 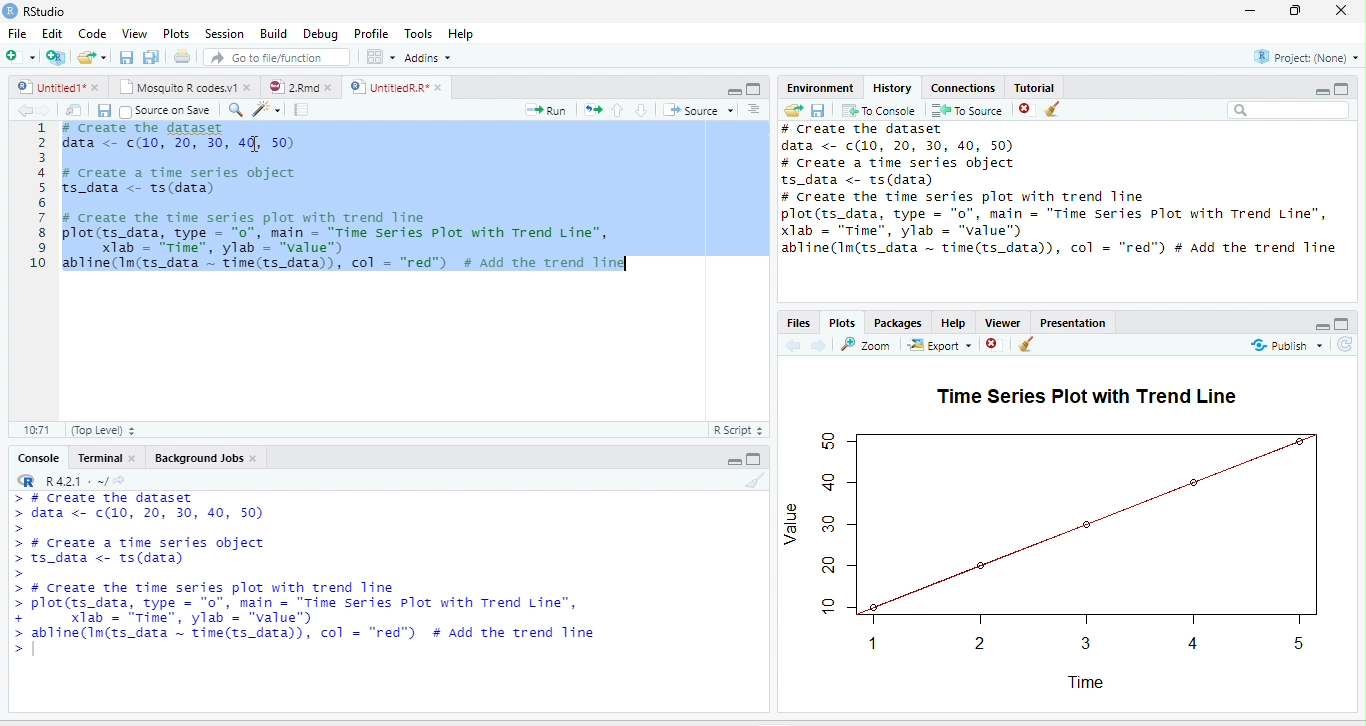 I want to click on File, so click(x=18, y=33).